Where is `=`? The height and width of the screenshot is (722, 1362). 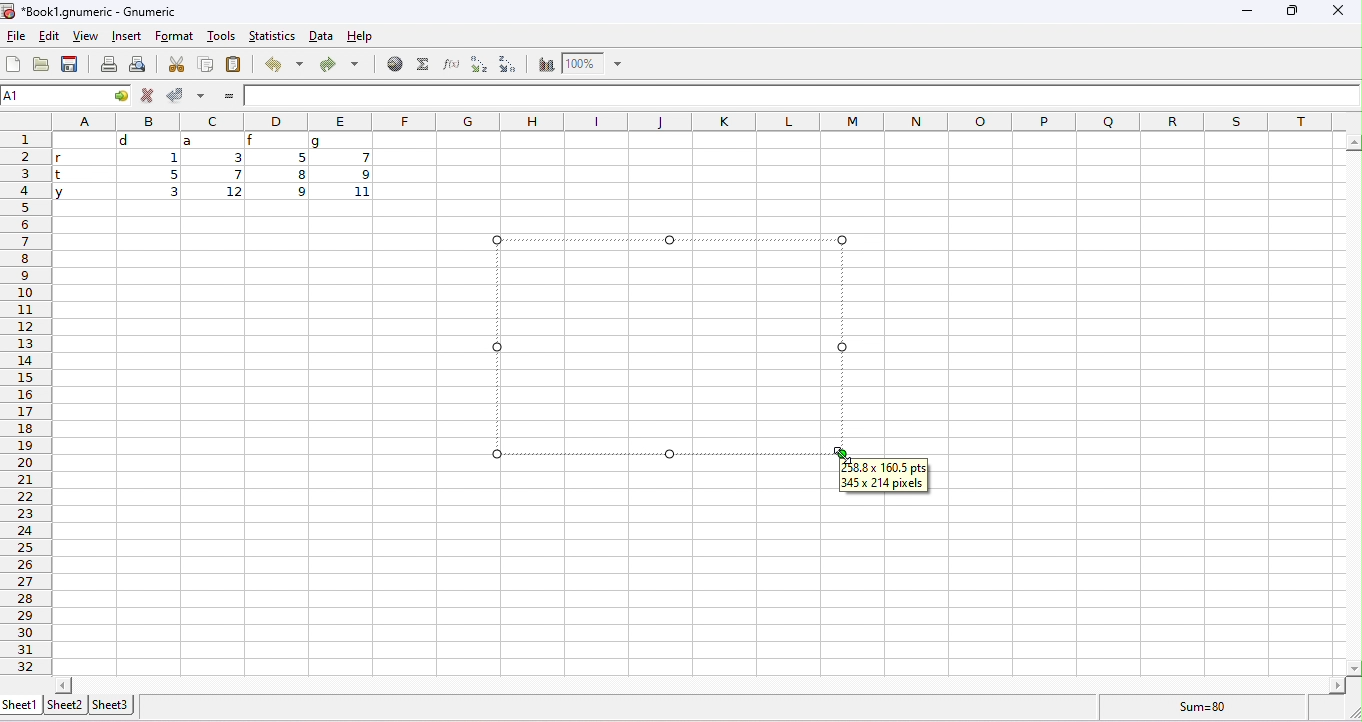 = is located at coordinates (231, 96).